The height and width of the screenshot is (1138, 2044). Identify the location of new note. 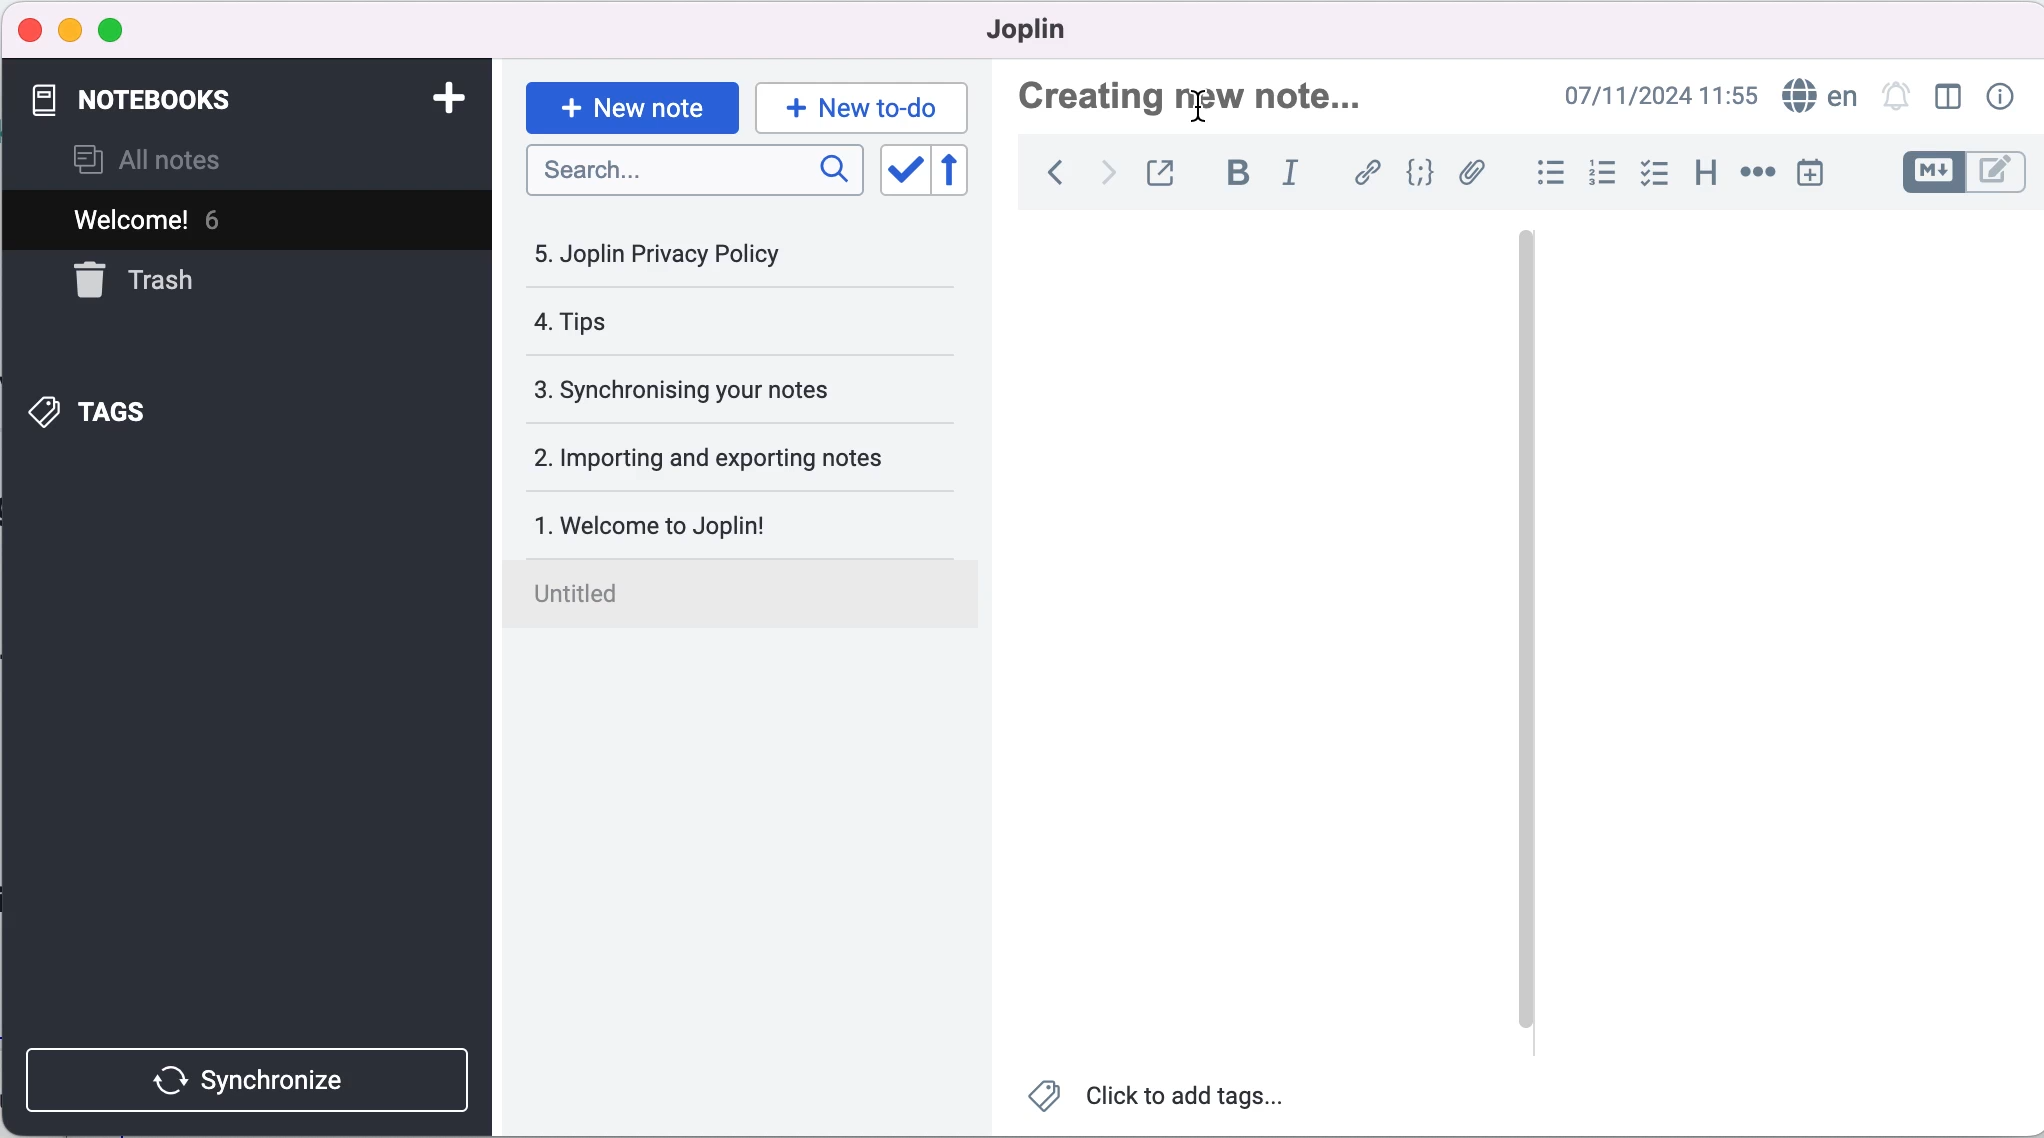
(630, 105).